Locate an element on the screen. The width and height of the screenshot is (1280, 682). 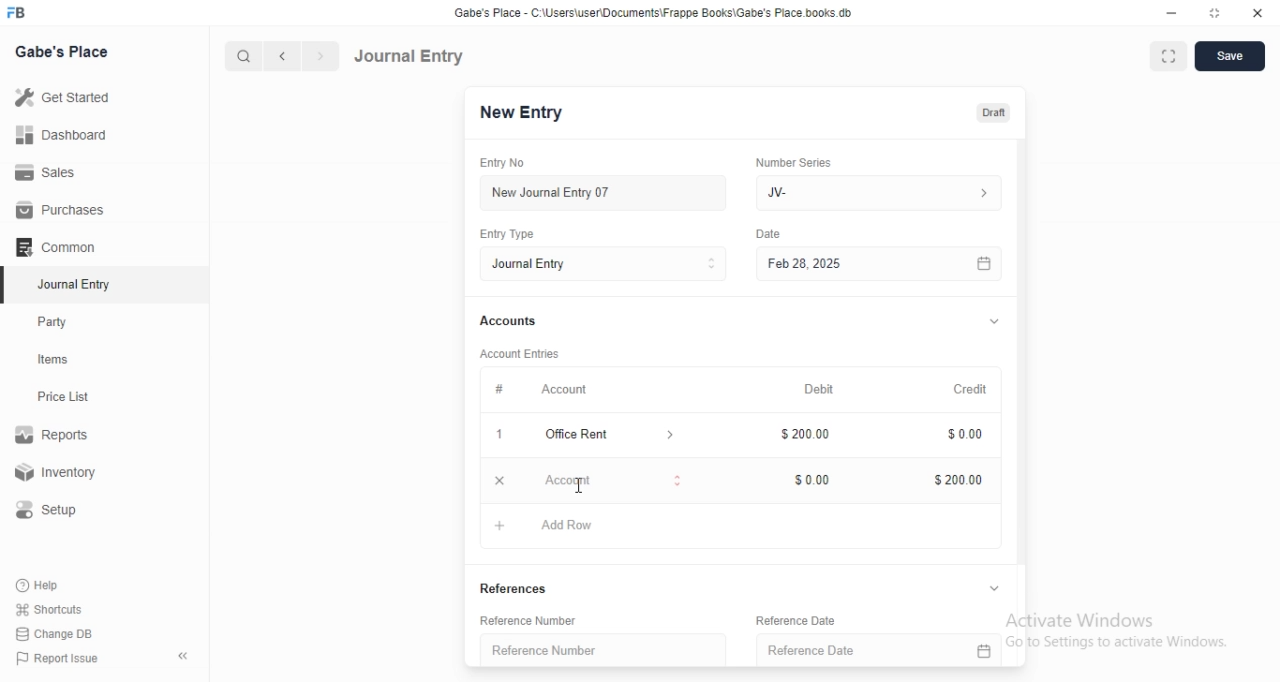
Reference number is located at coordinates (539, 651).